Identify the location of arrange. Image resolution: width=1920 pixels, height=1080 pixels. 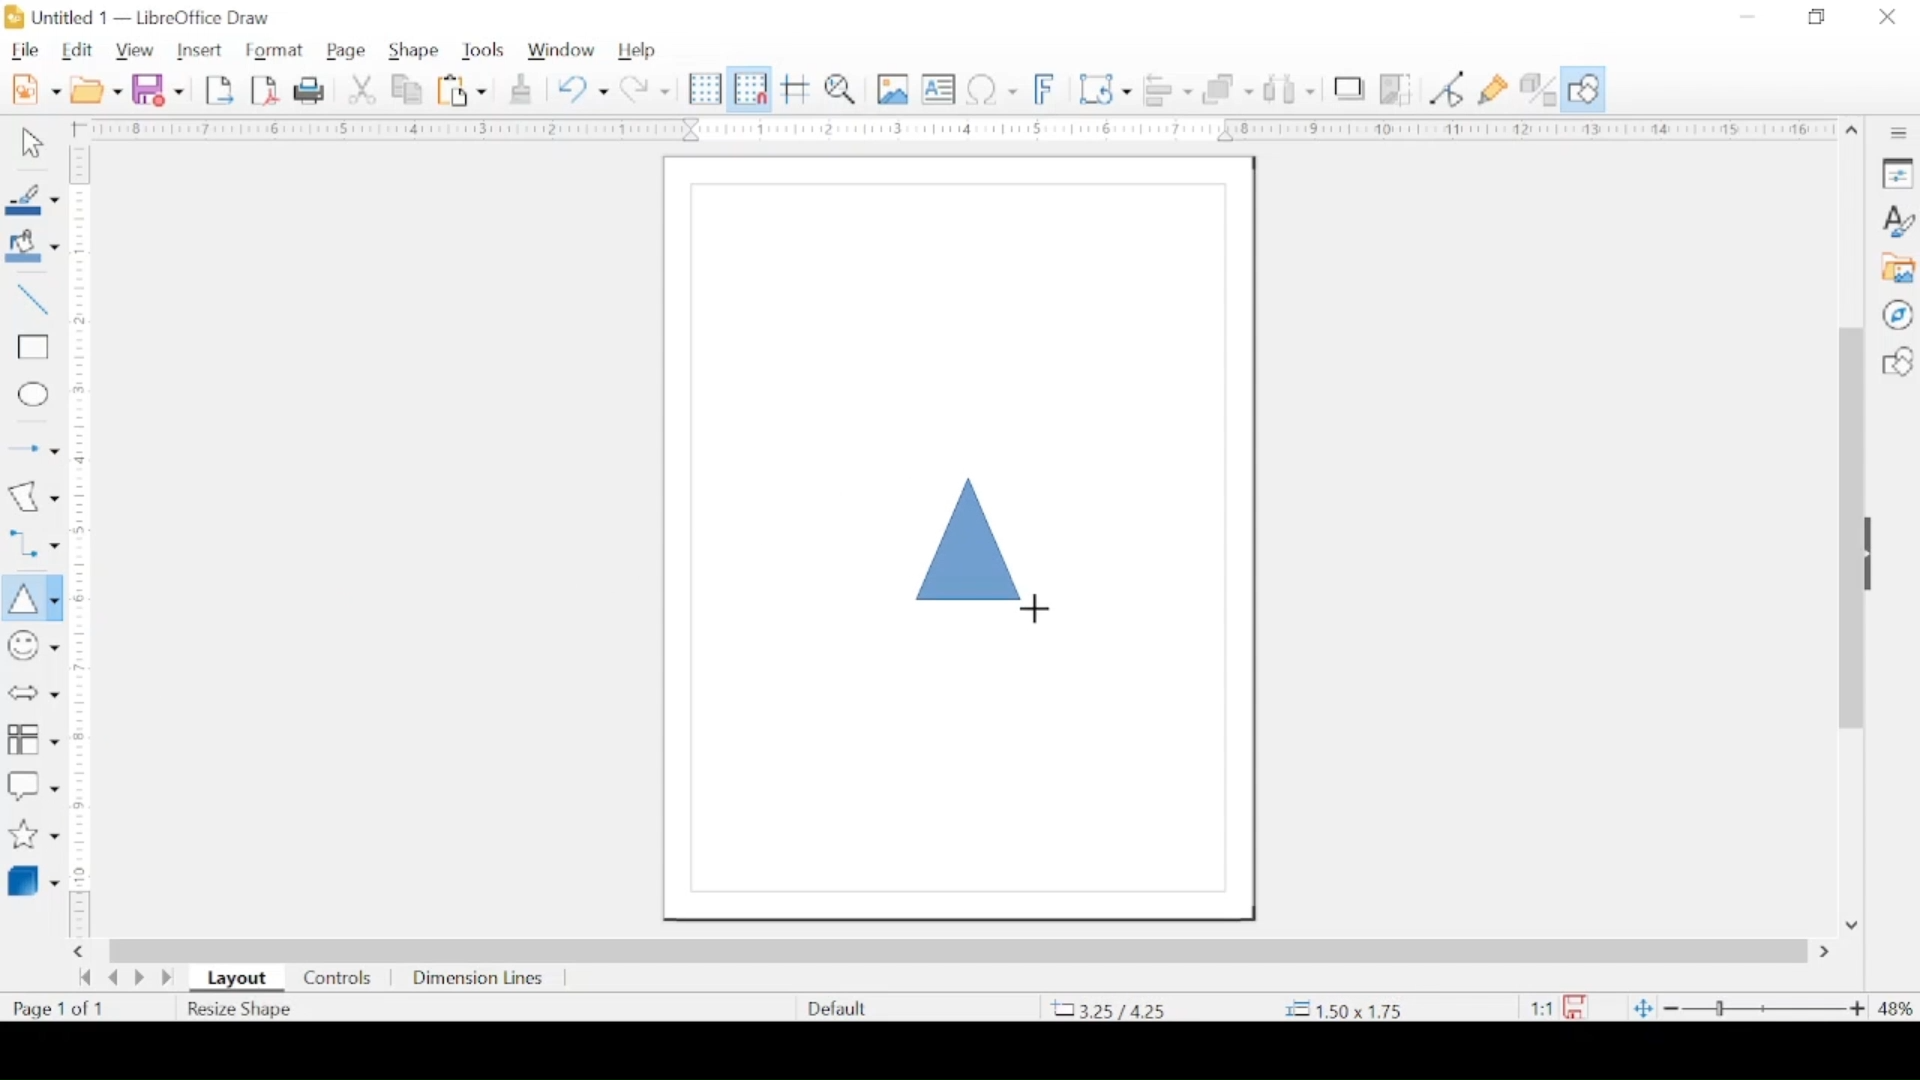
(1230, 89).